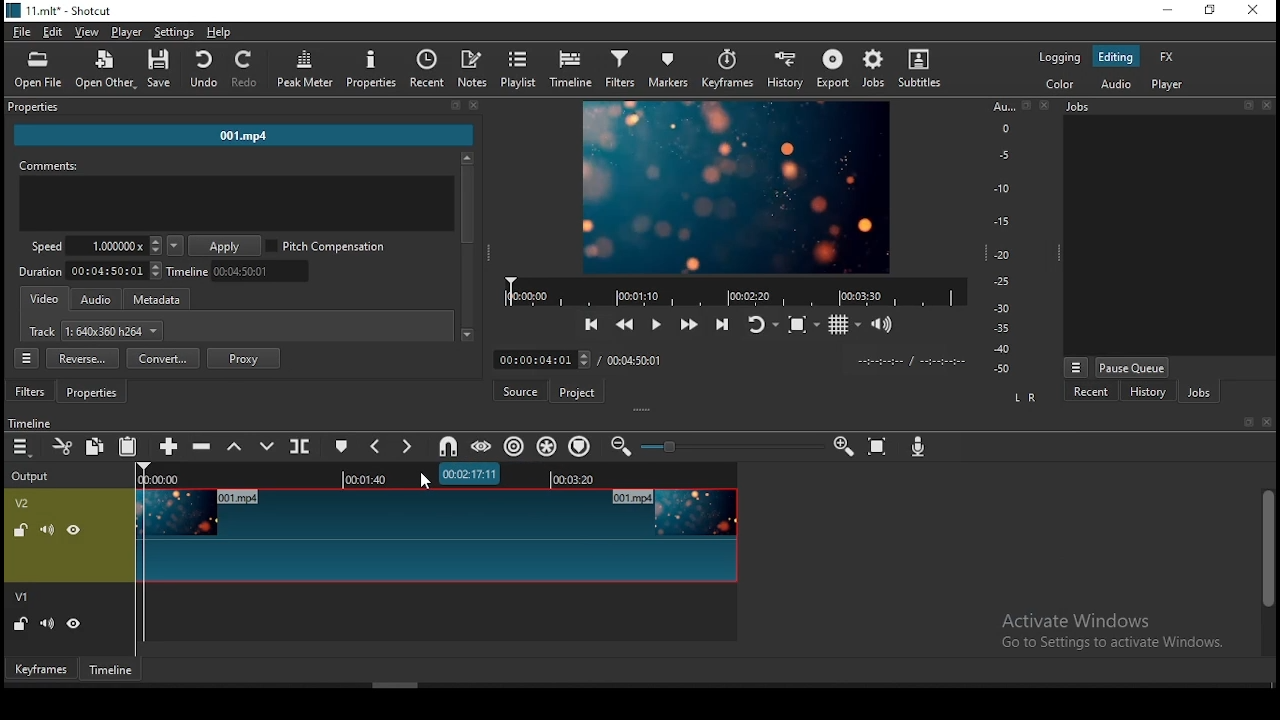  I want to click on help, so click(219, 31).